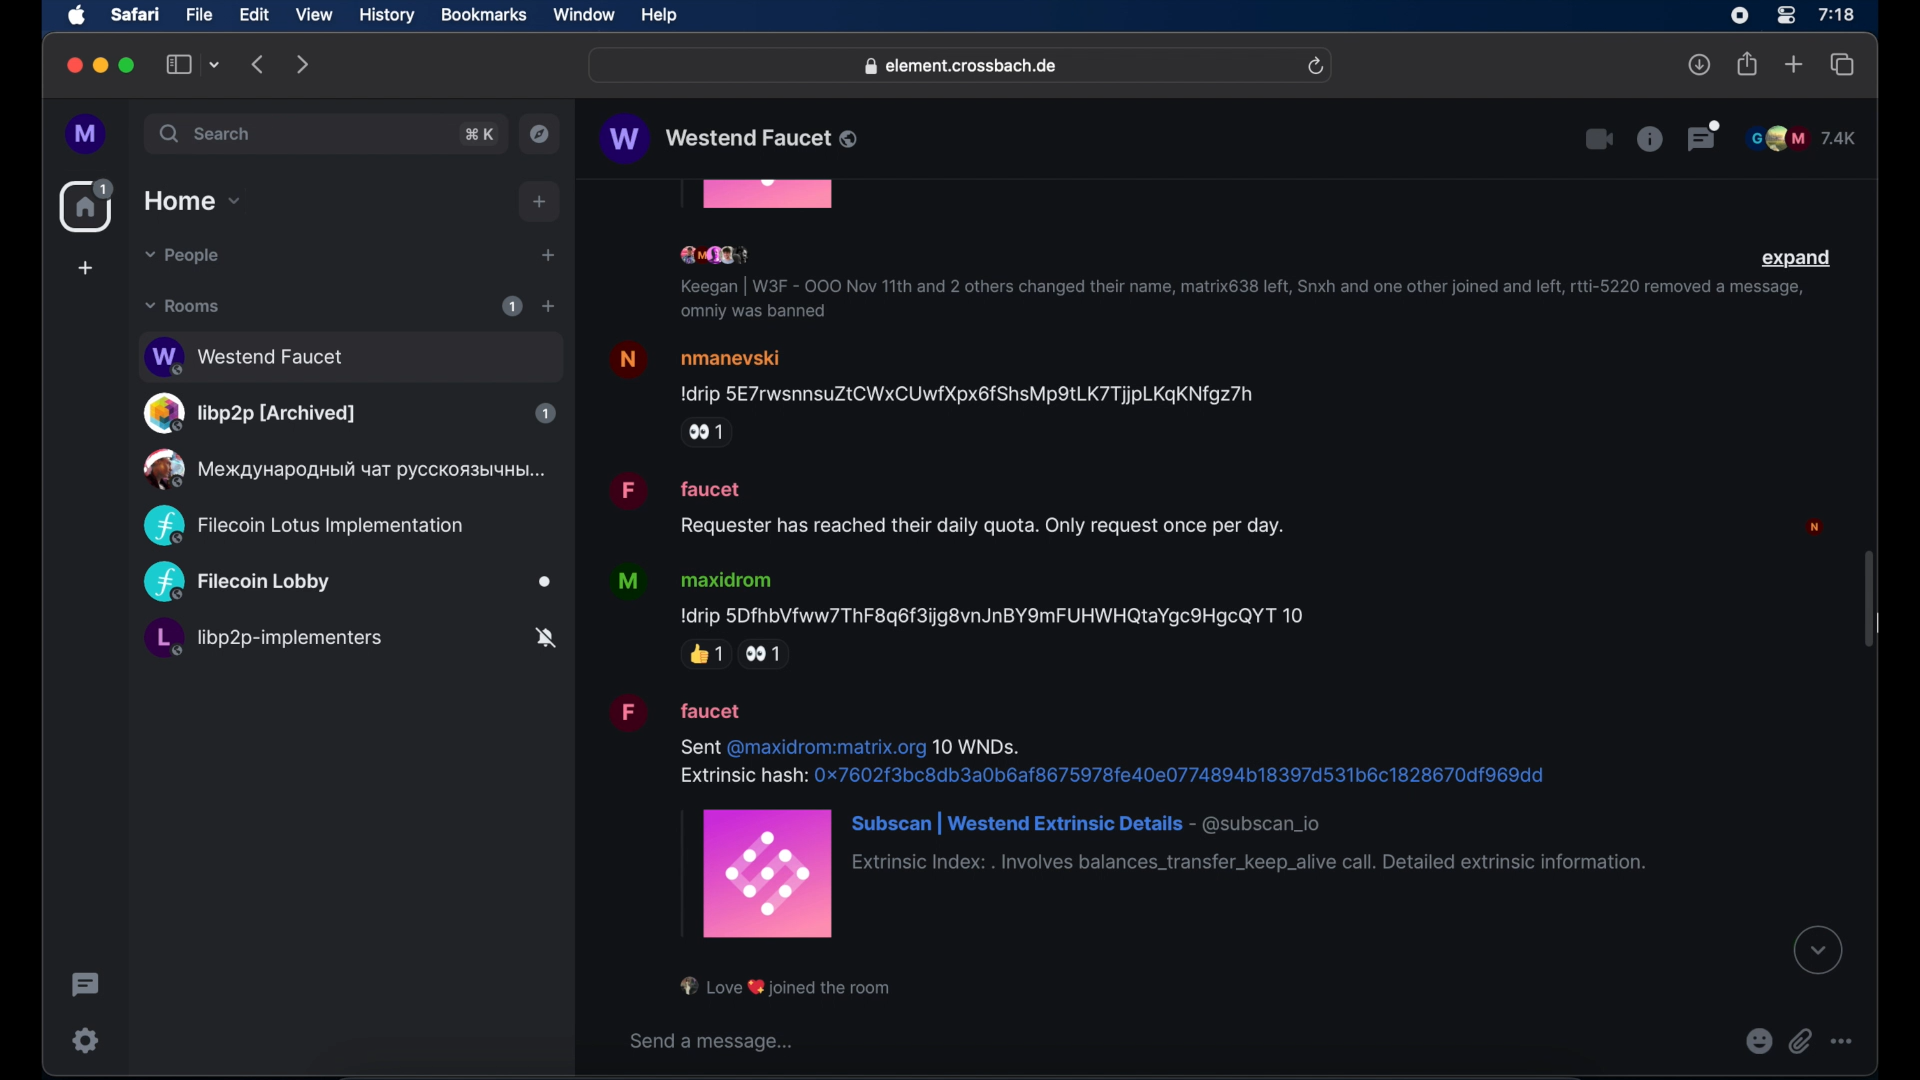  Describe the element at coordinates (134, 14) in the screenshot. I see `safari` at that location.